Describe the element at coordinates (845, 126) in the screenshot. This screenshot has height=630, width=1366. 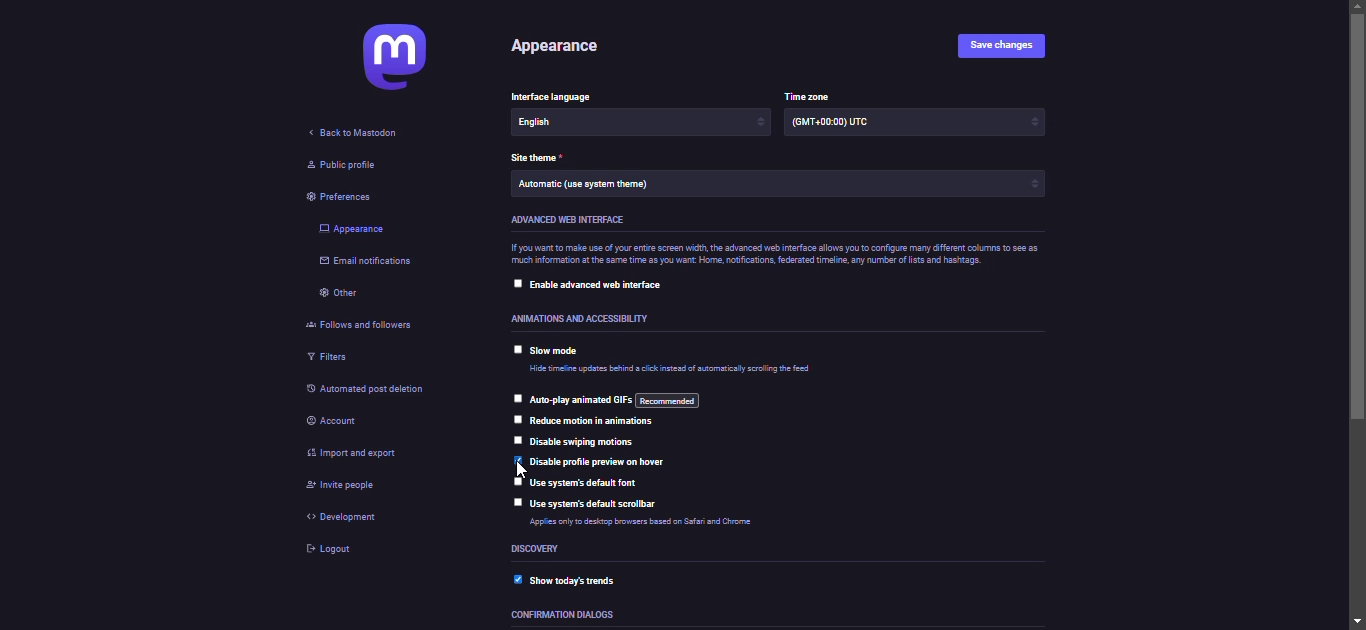
I see `time zone` at that location.